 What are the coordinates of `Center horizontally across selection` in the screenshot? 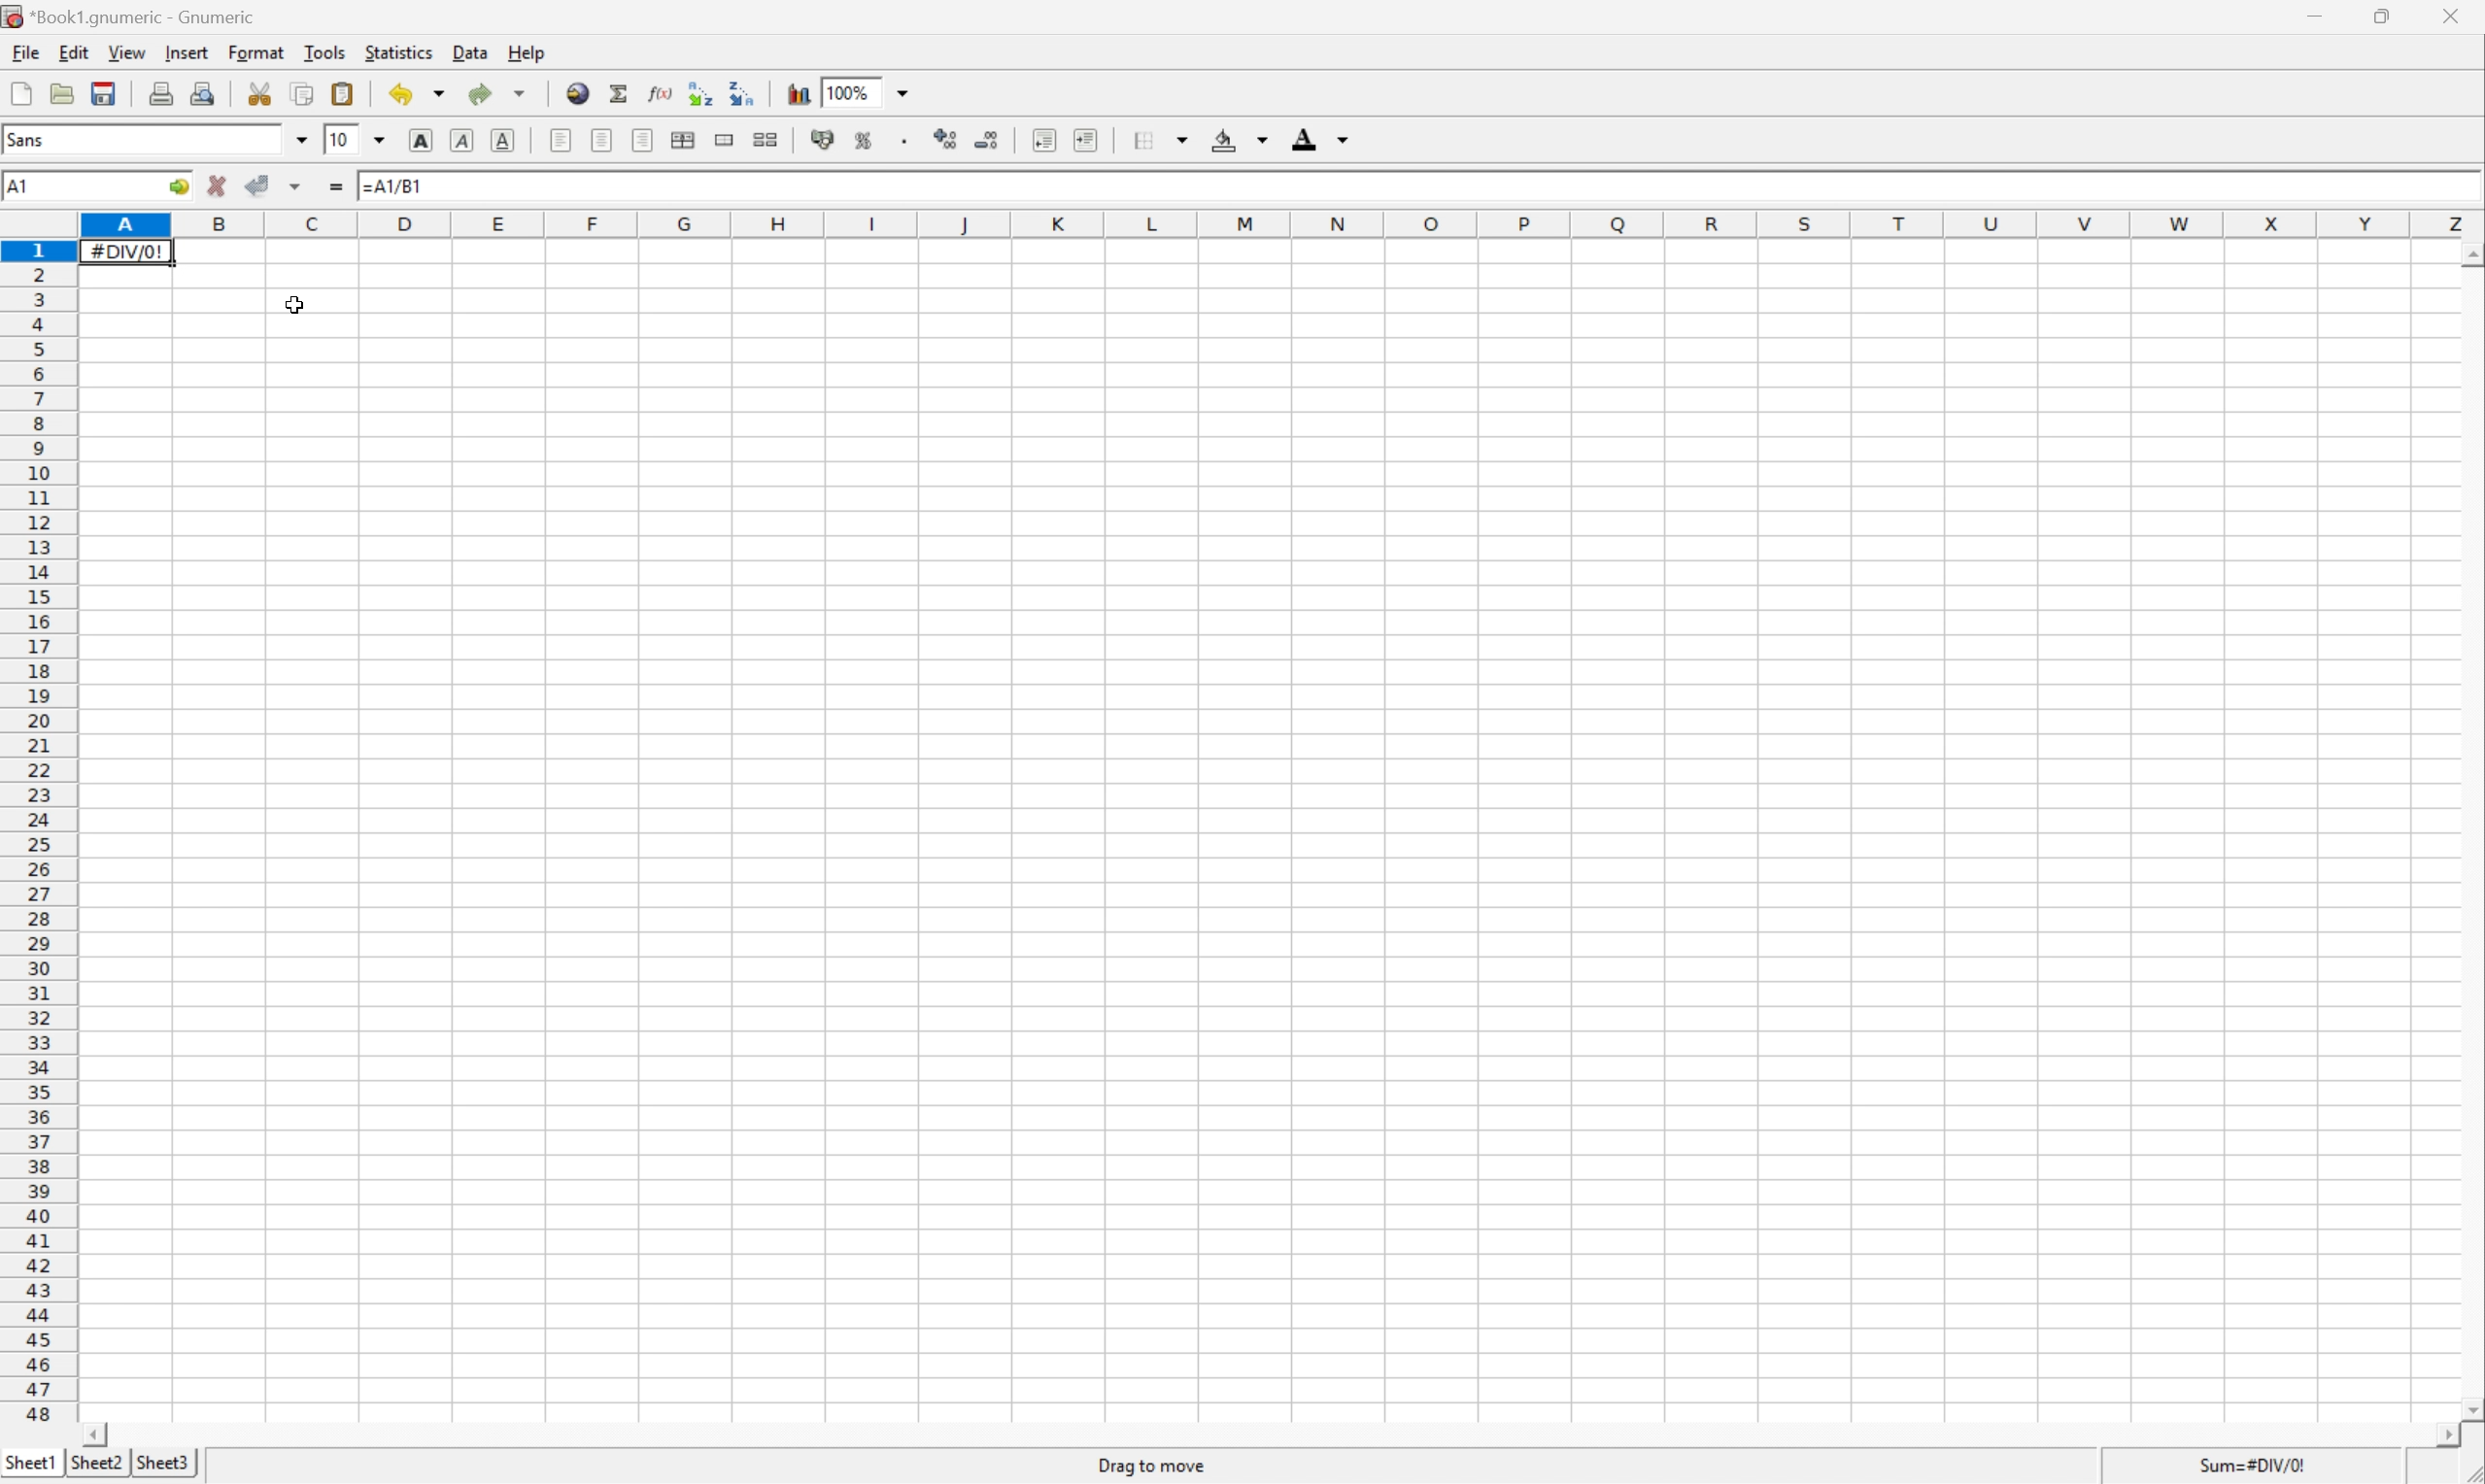 It's located at (685, 140).